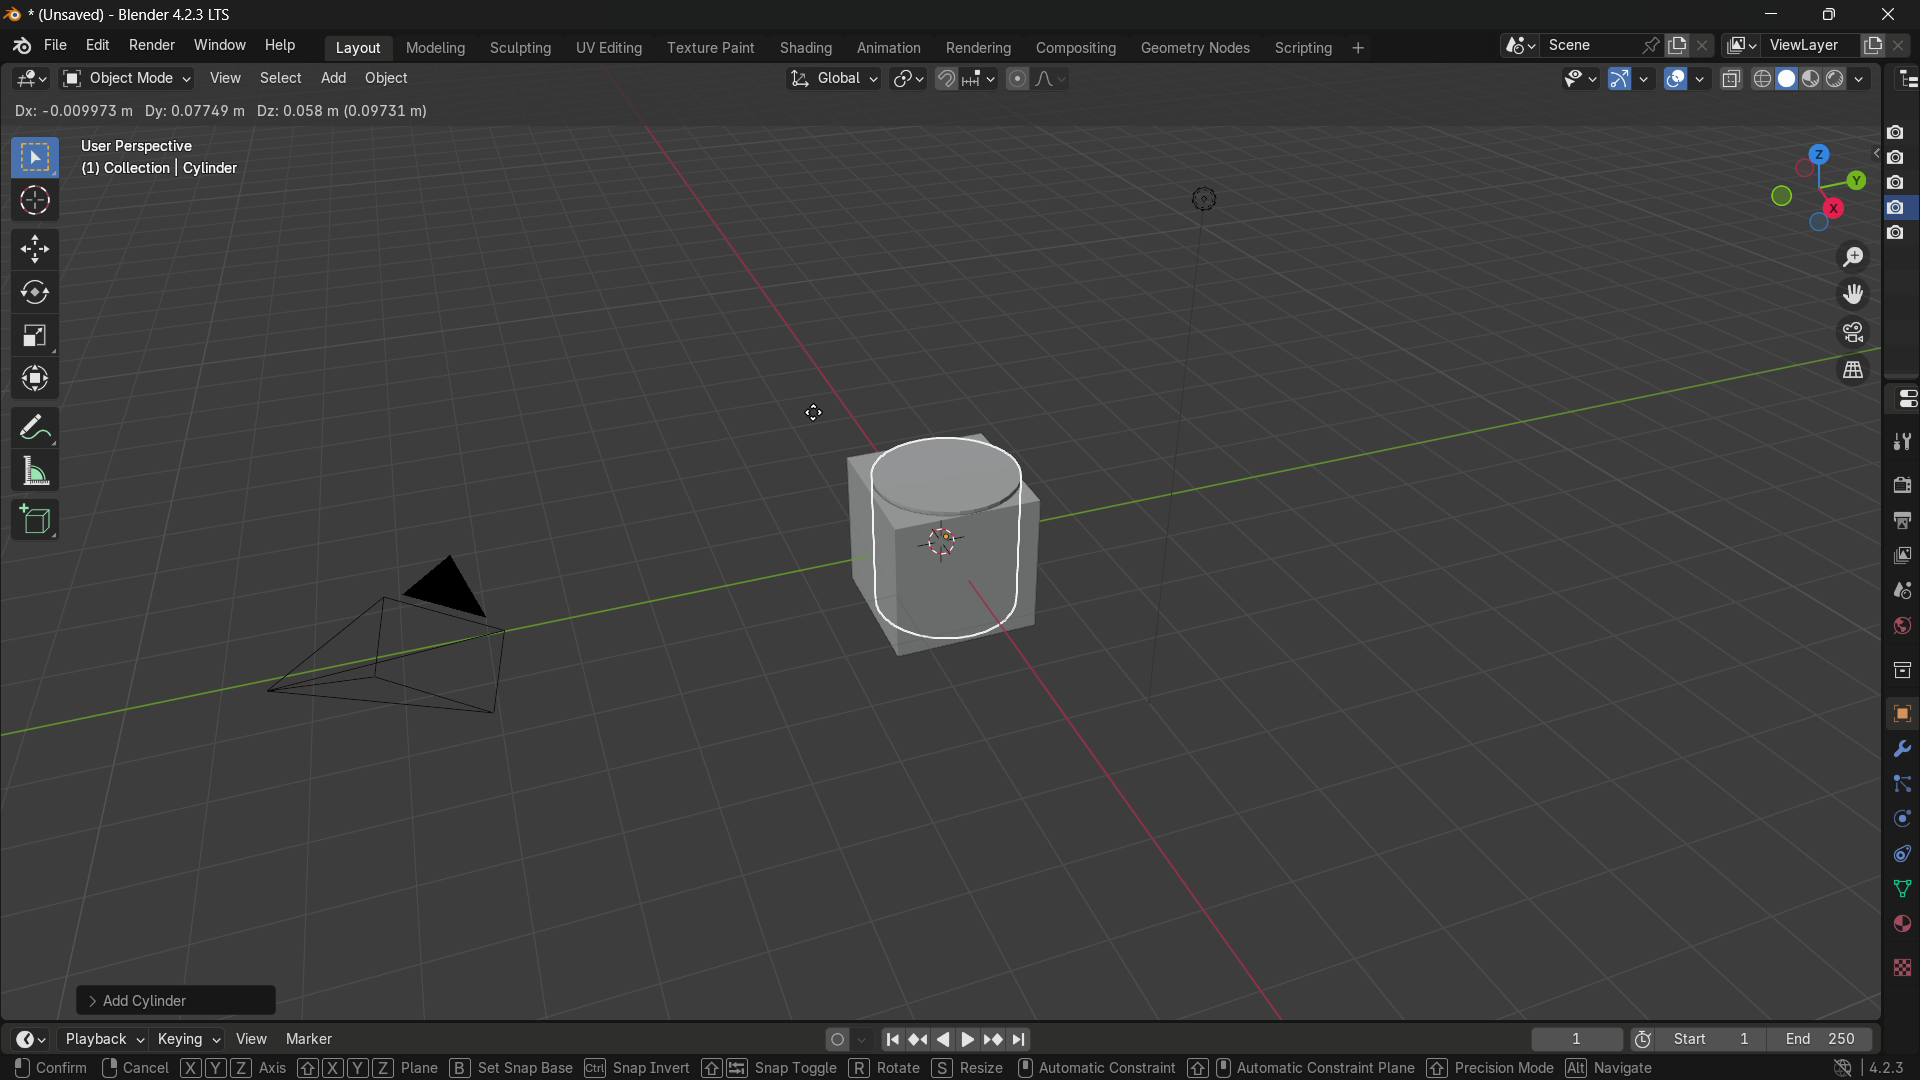  I want to click on timeline, so click(29, 1028).